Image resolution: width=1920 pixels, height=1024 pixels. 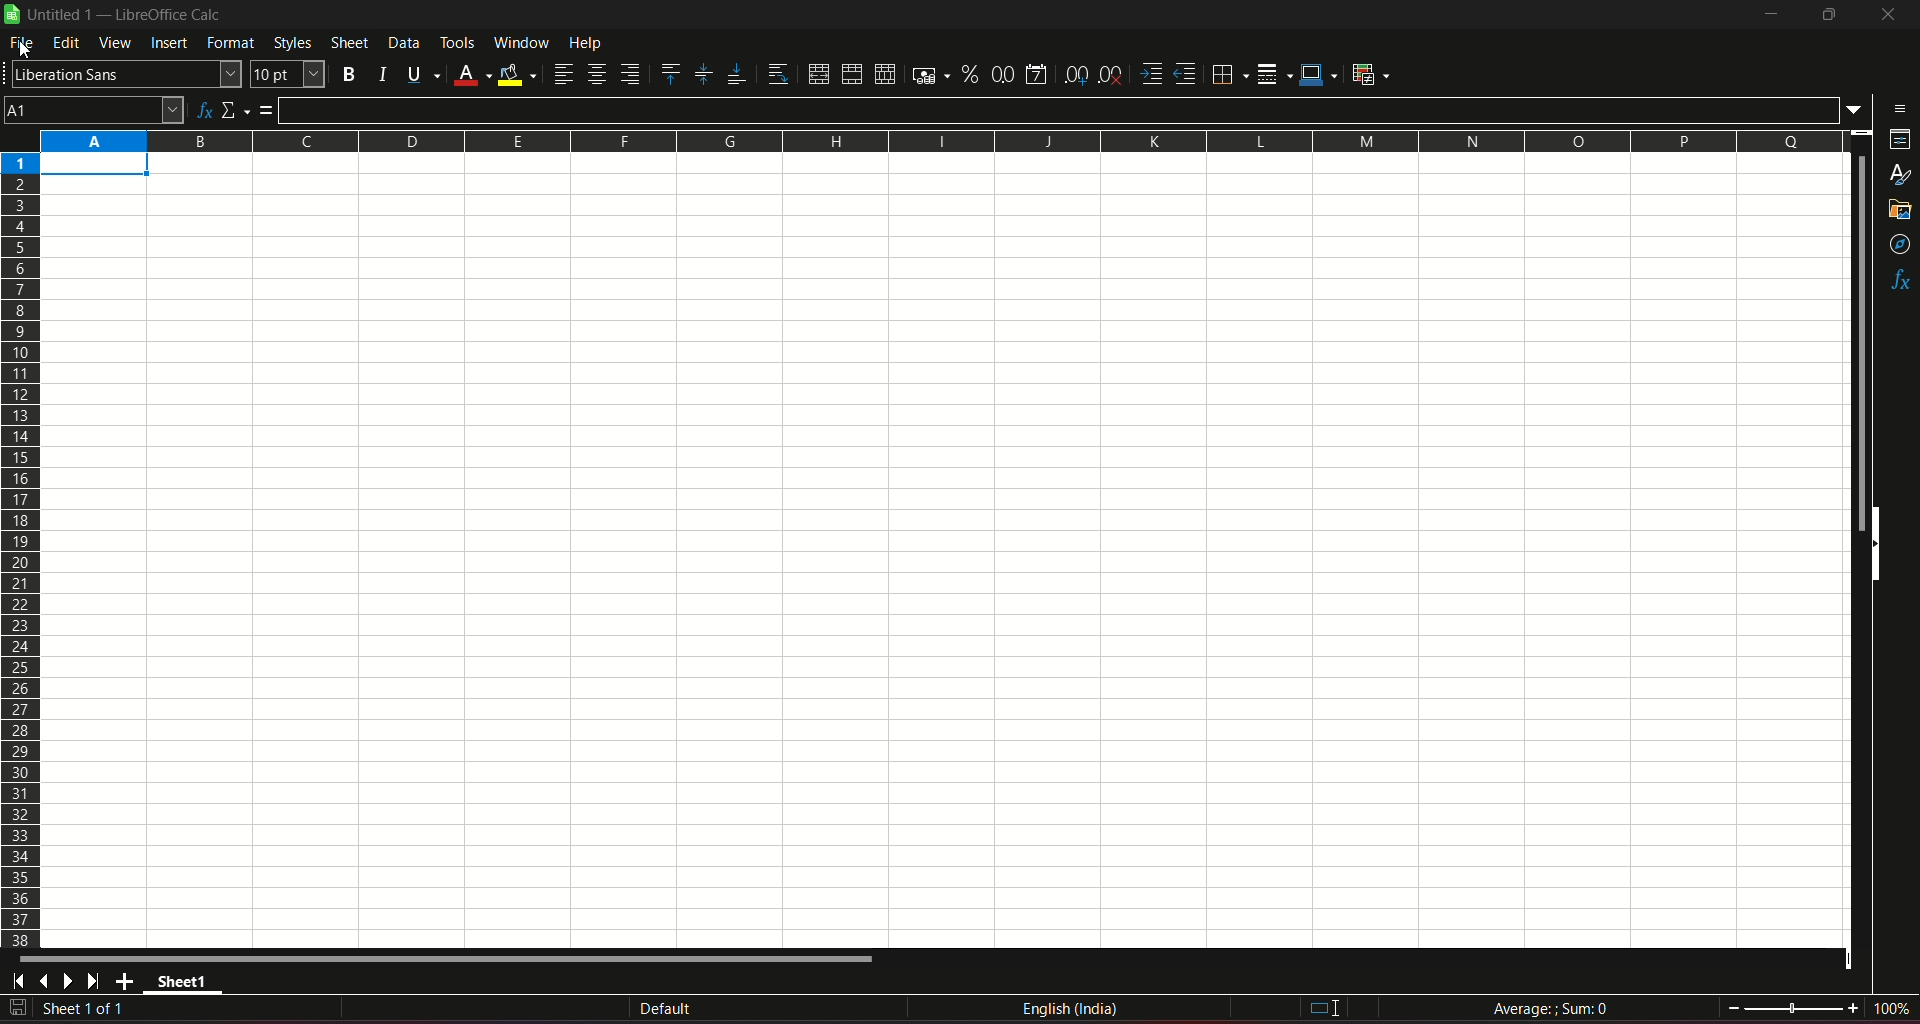 I want to click on background color, so click(x=517, y=73).